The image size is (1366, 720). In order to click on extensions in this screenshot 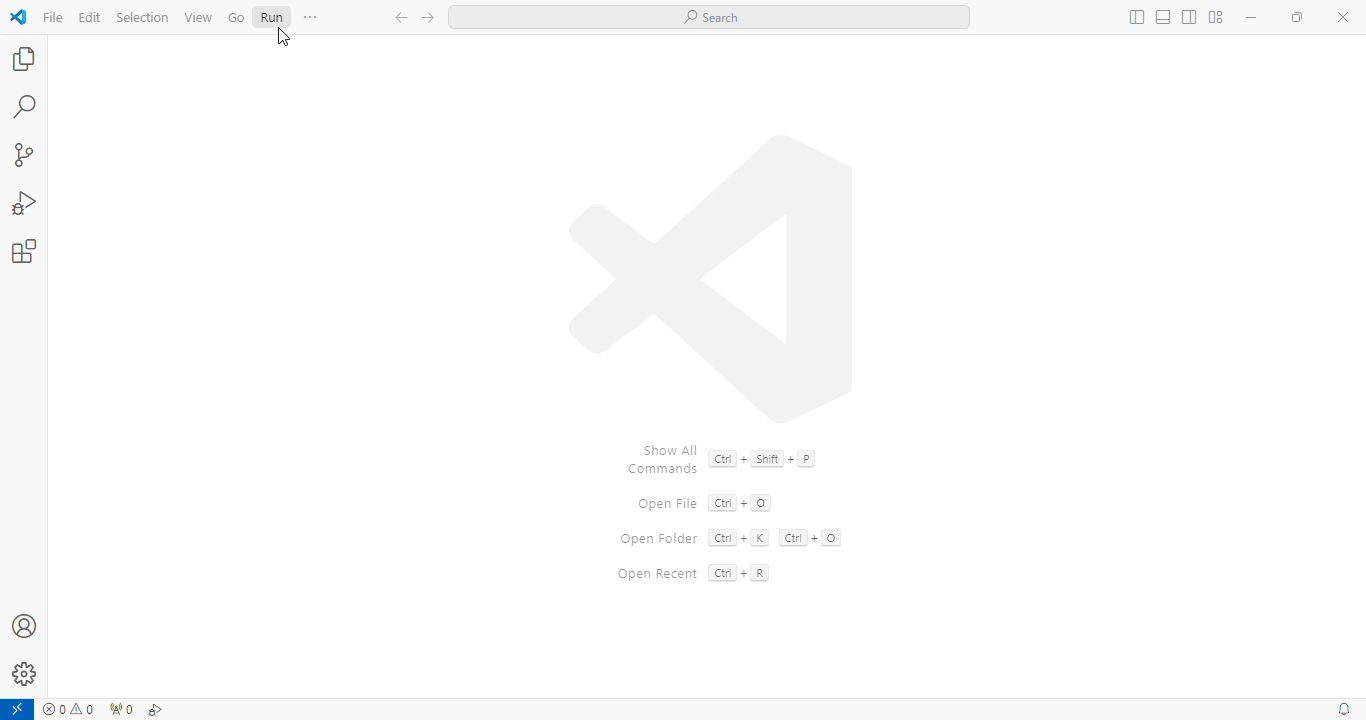, I will do `click(25, 251)`.